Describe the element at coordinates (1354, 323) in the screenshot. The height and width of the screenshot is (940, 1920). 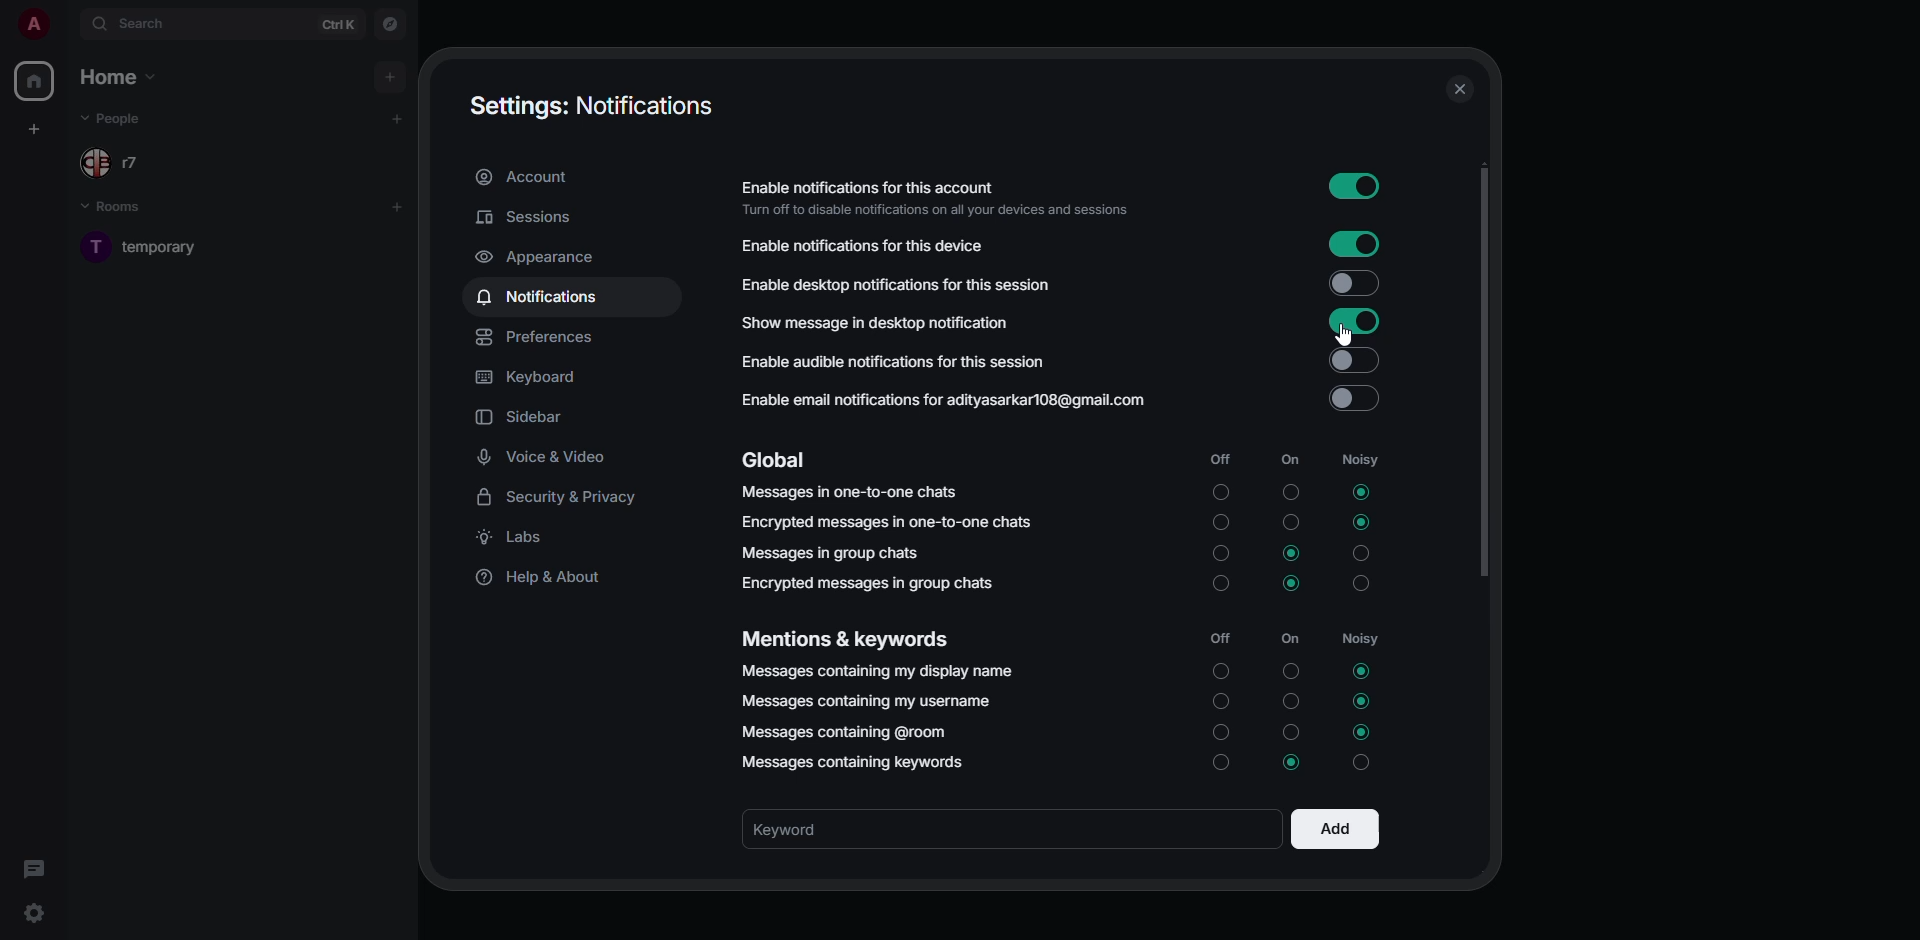
I see `enabled` at that location.